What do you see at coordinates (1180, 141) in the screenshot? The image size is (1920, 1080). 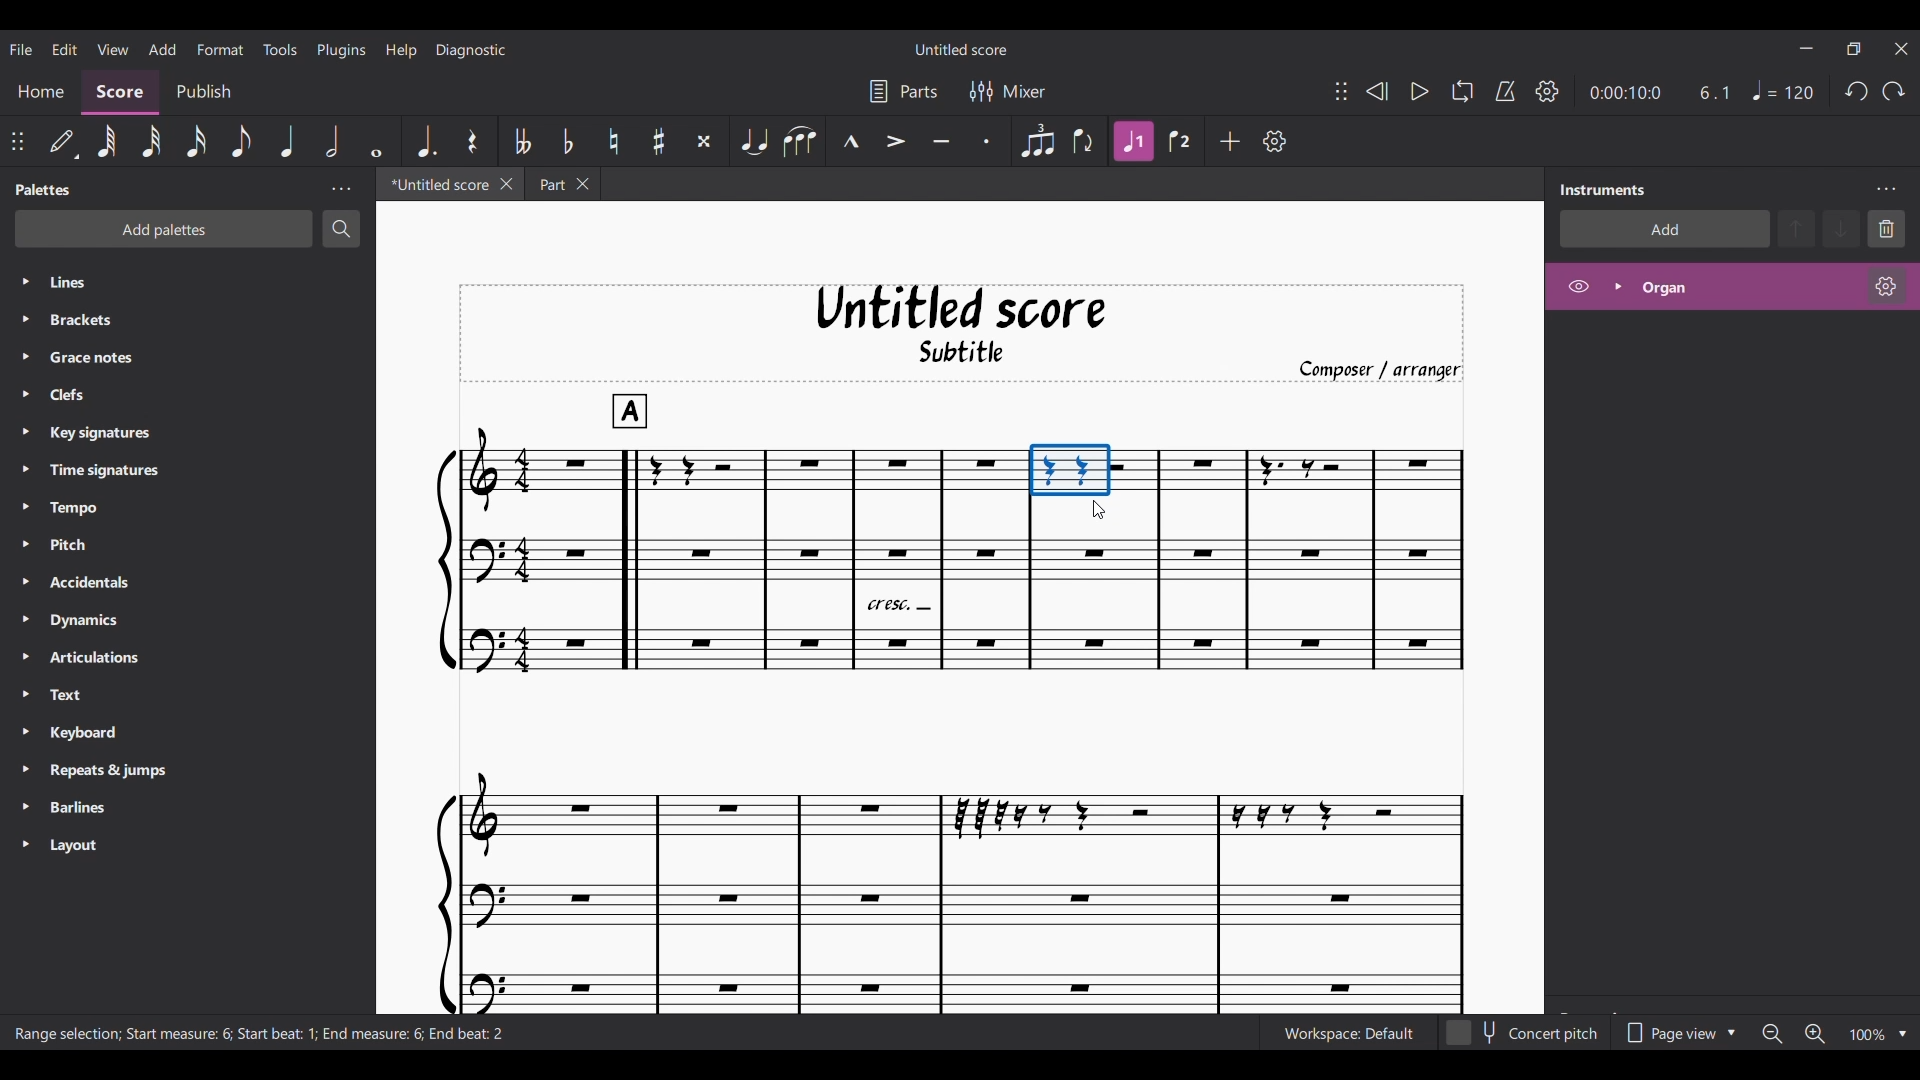 I see `Voice 2` at bounding box center [1180, 141].